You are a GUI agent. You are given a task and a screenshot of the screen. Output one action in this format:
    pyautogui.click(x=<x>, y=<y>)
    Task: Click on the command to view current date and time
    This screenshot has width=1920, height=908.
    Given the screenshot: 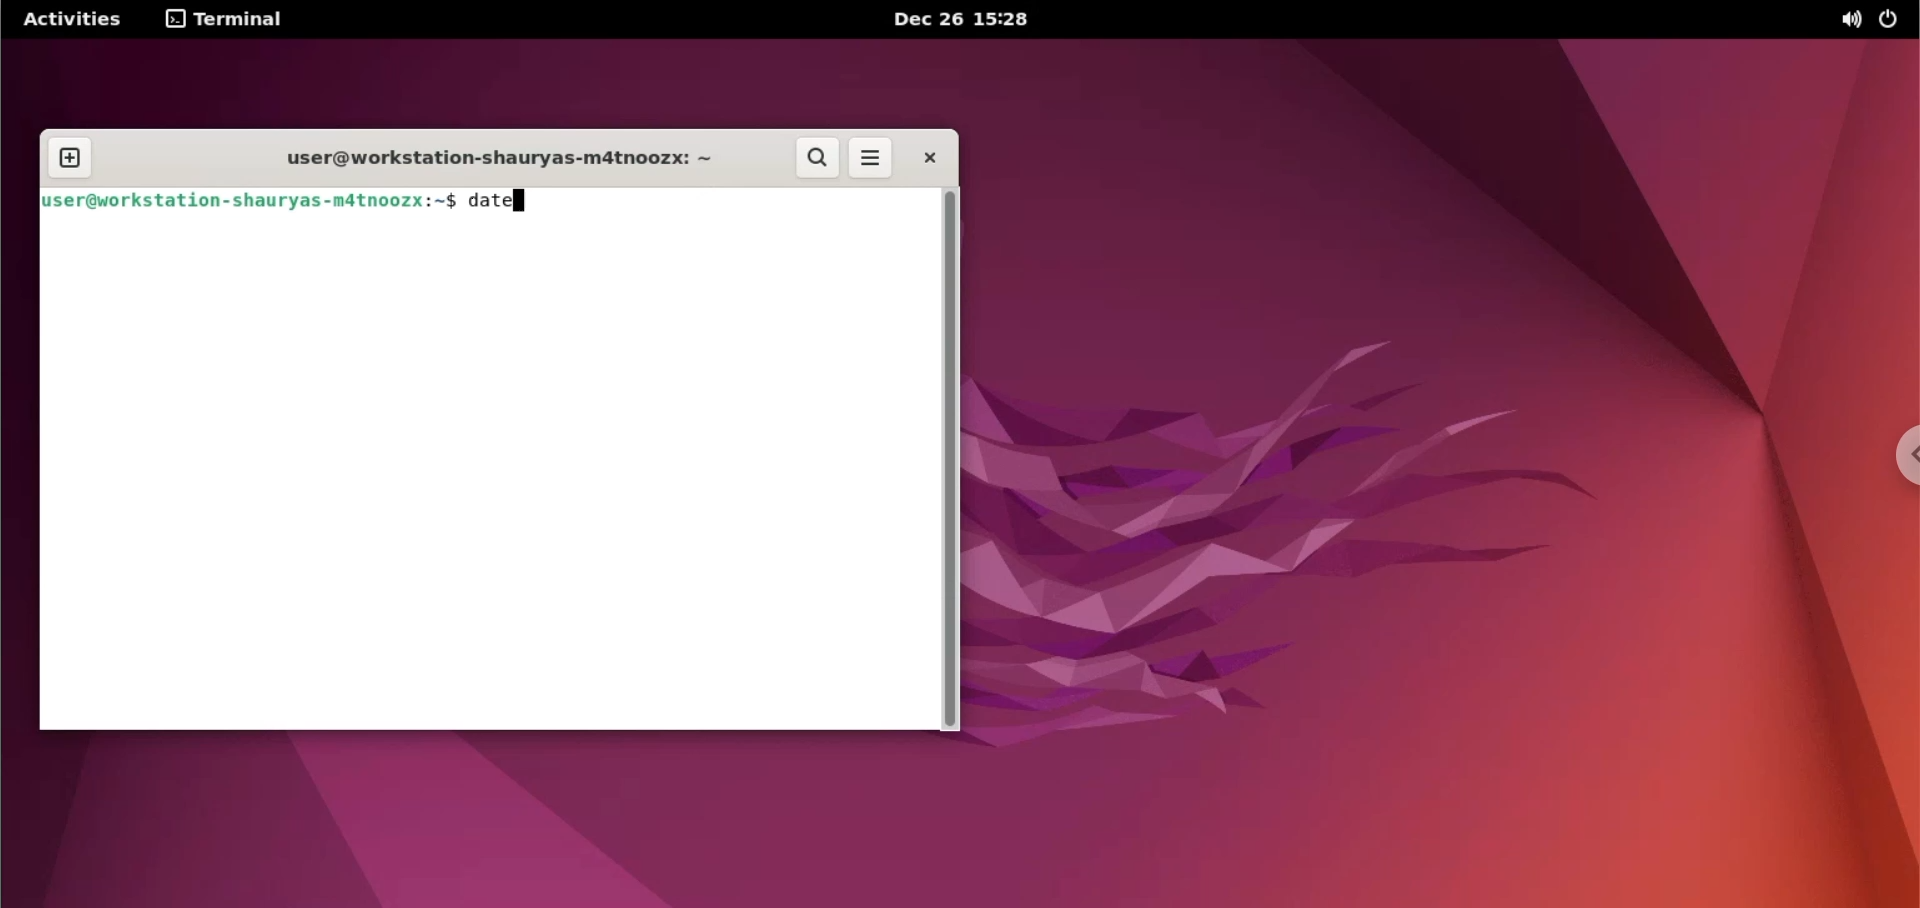 What is the action you would take?
    pyautogui.click(x=496, y=202)
    